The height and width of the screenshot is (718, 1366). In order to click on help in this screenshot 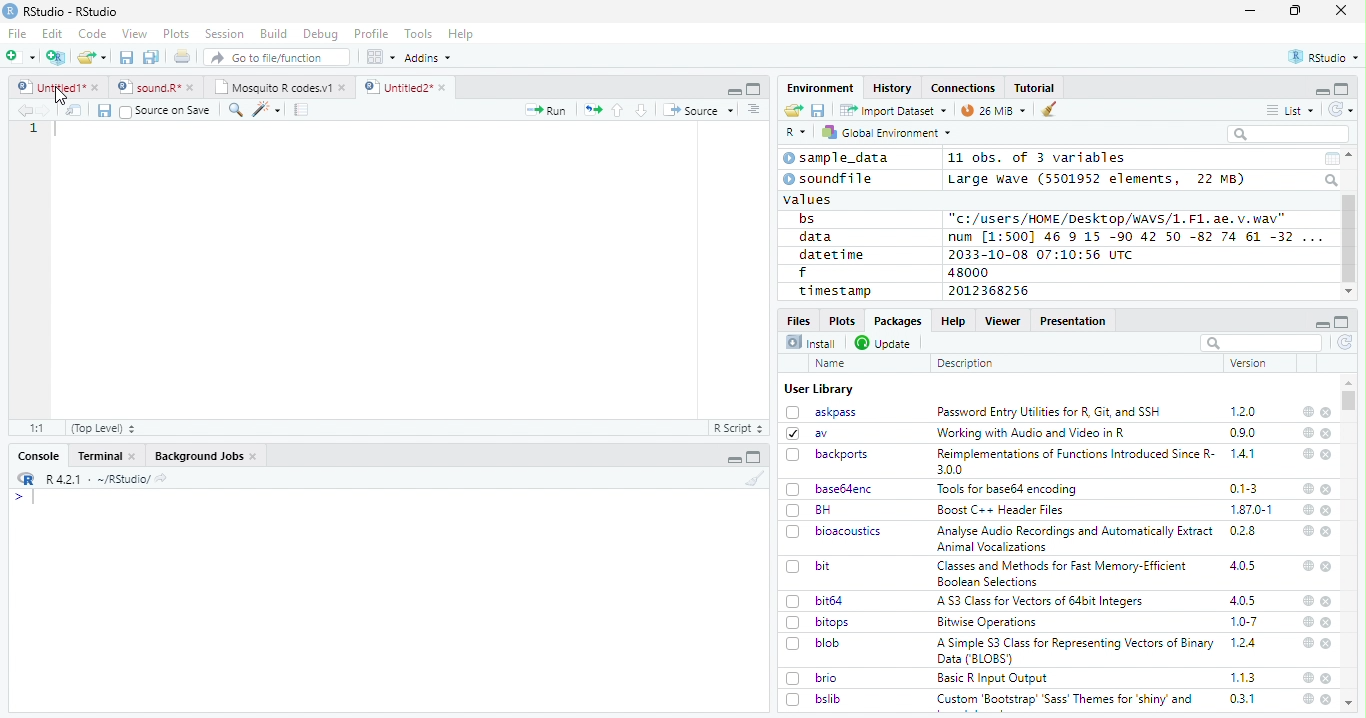, I will do `click(1307, 699)`.